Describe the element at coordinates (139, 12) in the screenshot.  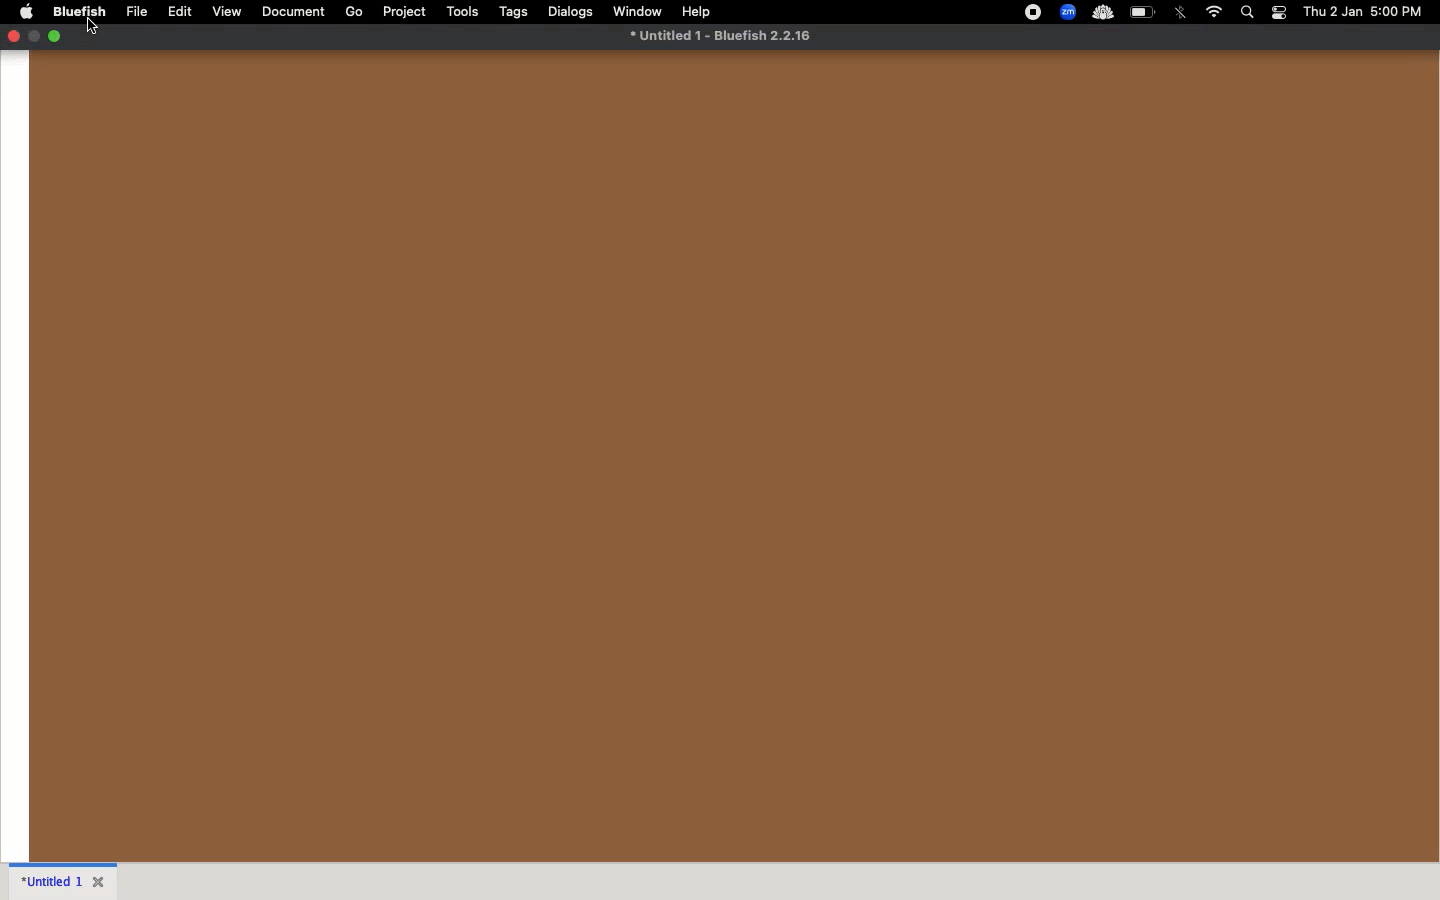
I see `file` at that location.